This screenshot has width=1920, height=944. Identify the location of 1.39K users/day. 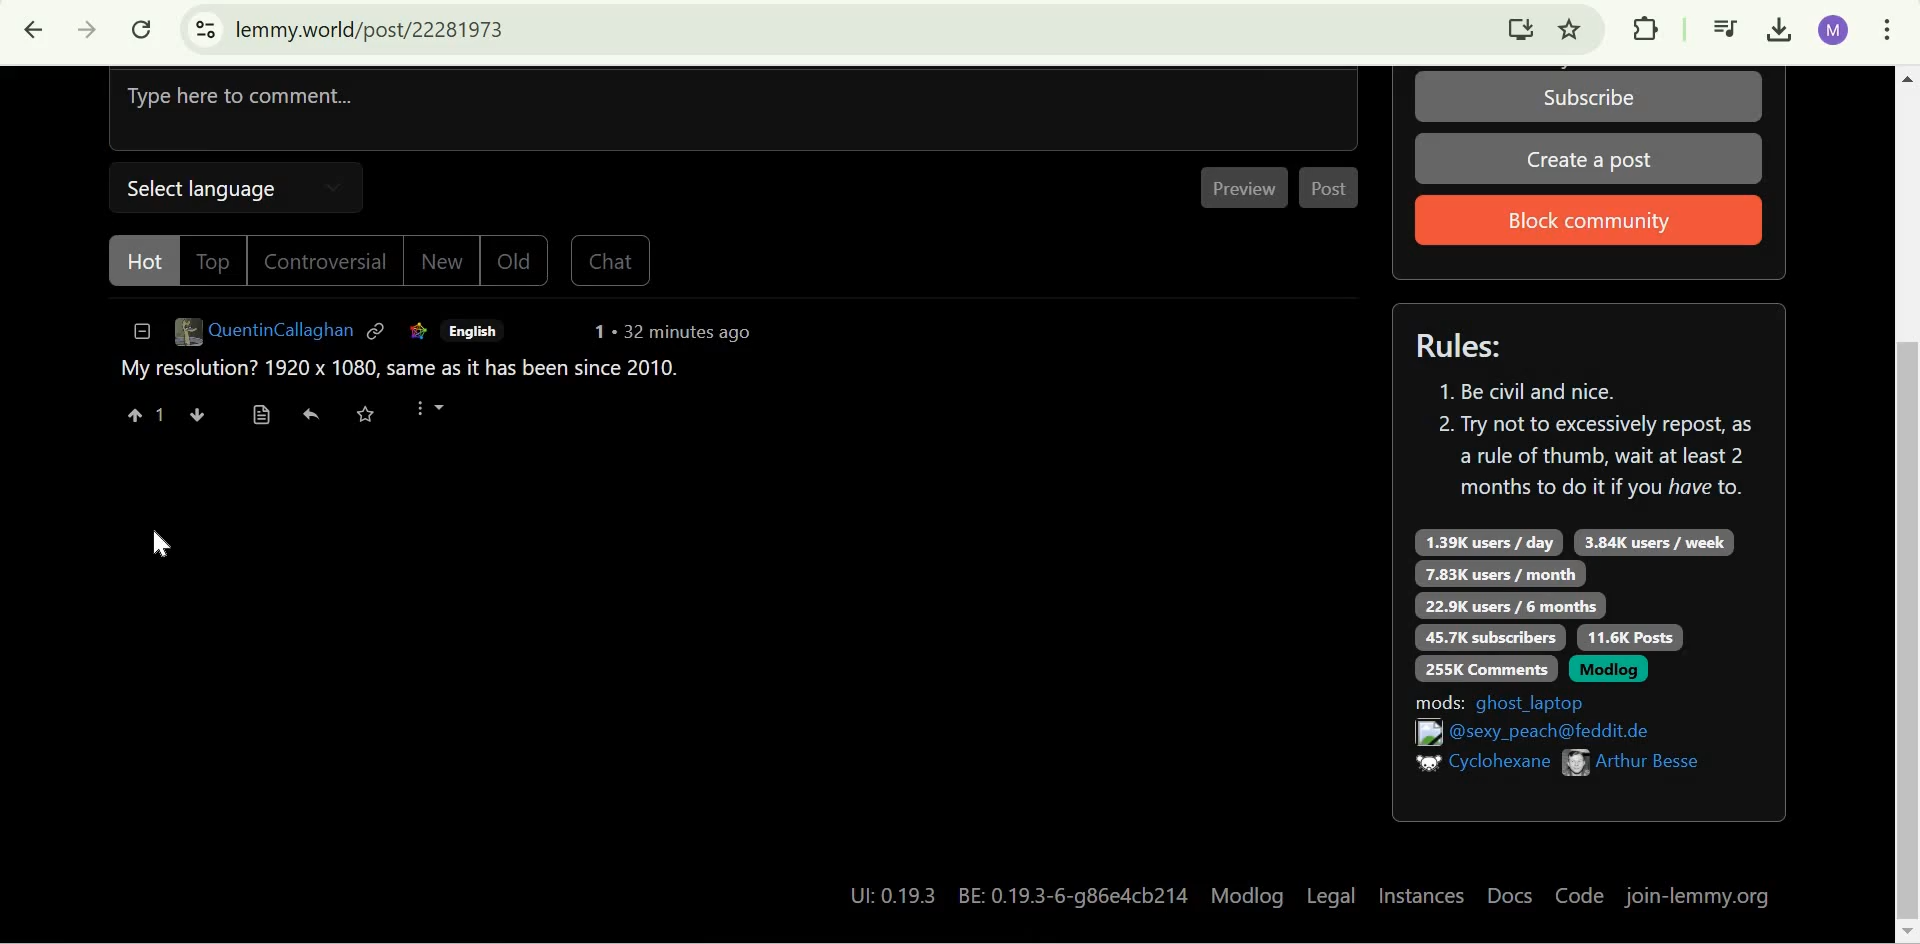
(1490, 541).